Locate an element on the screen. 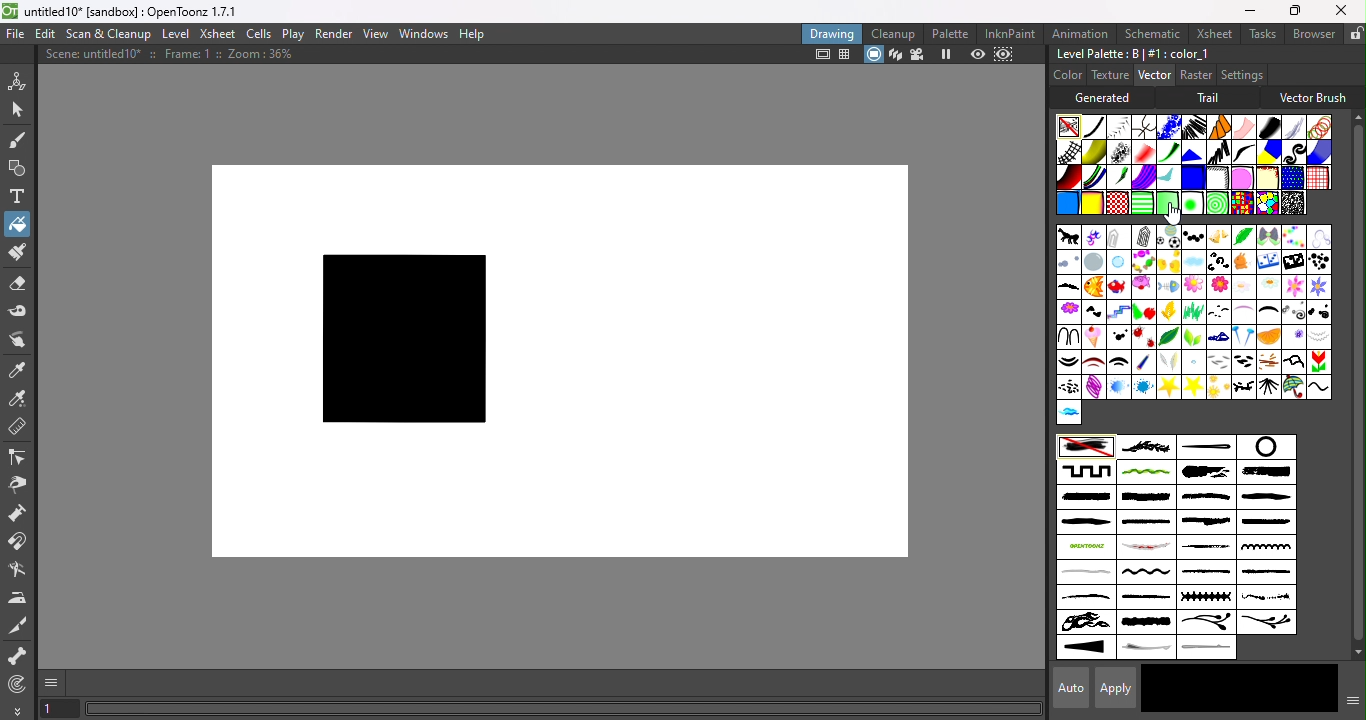  domino is located at coordinates (1268, 264).